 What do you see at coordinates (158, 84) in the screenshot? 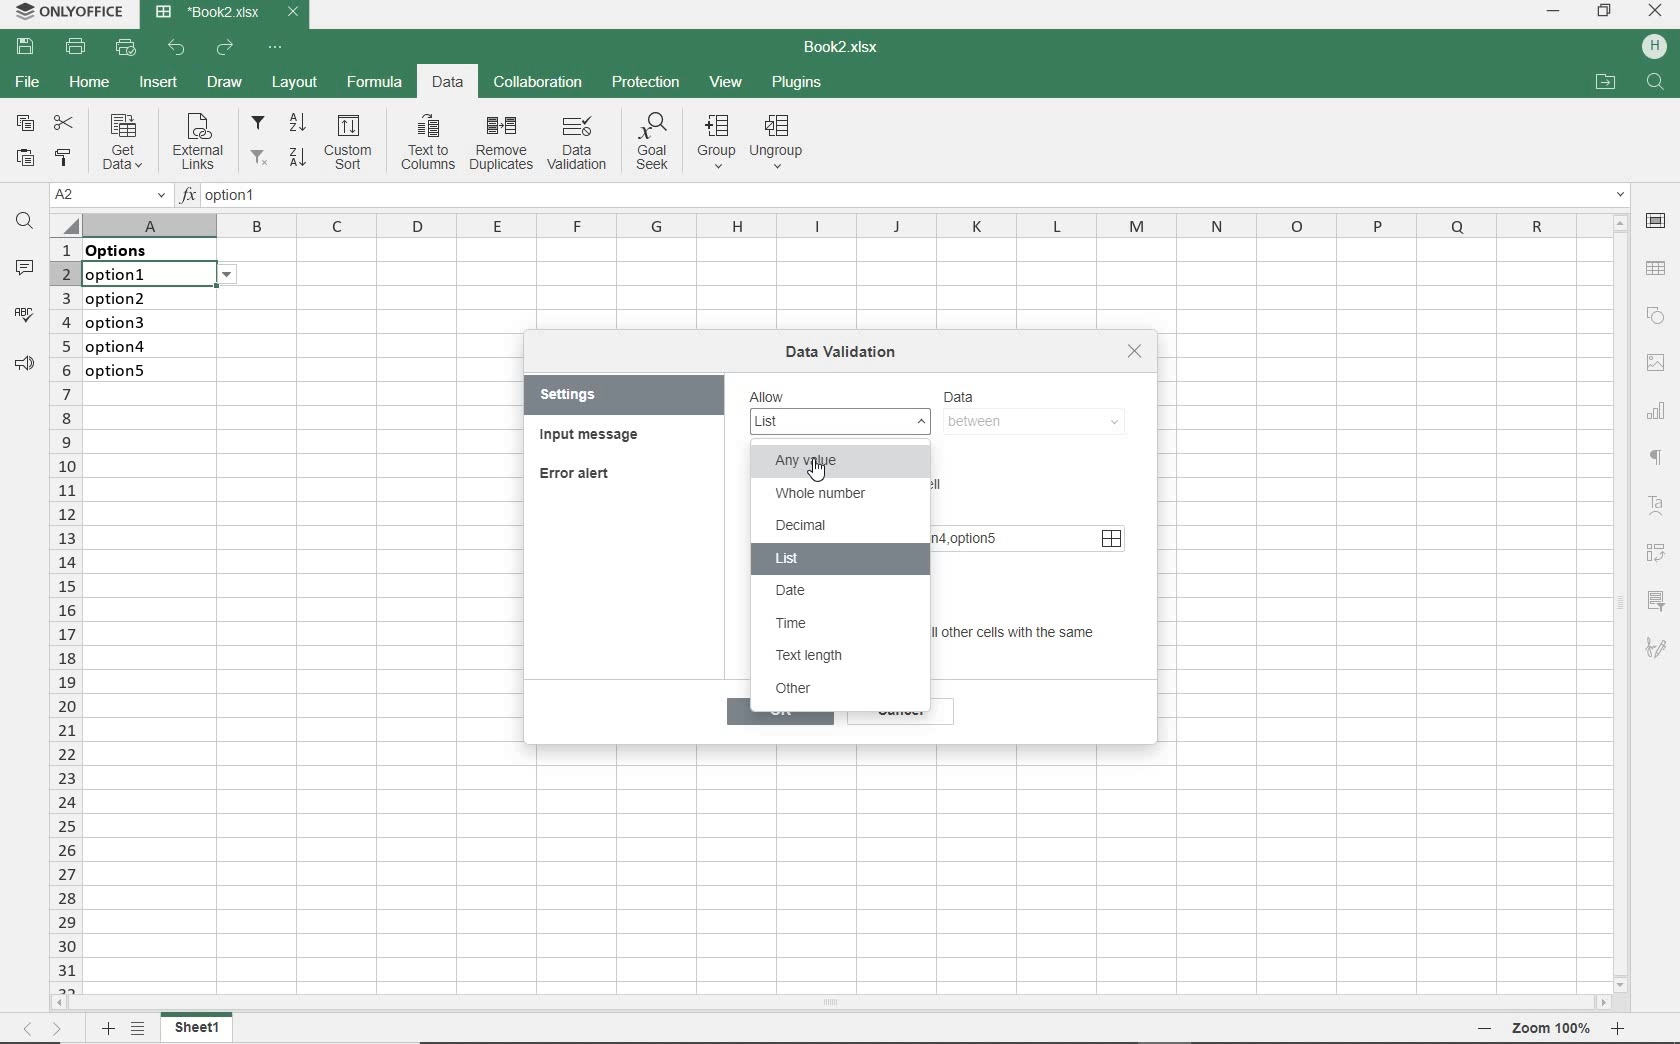
I see `INSERT` at bounding box center [158, 84].